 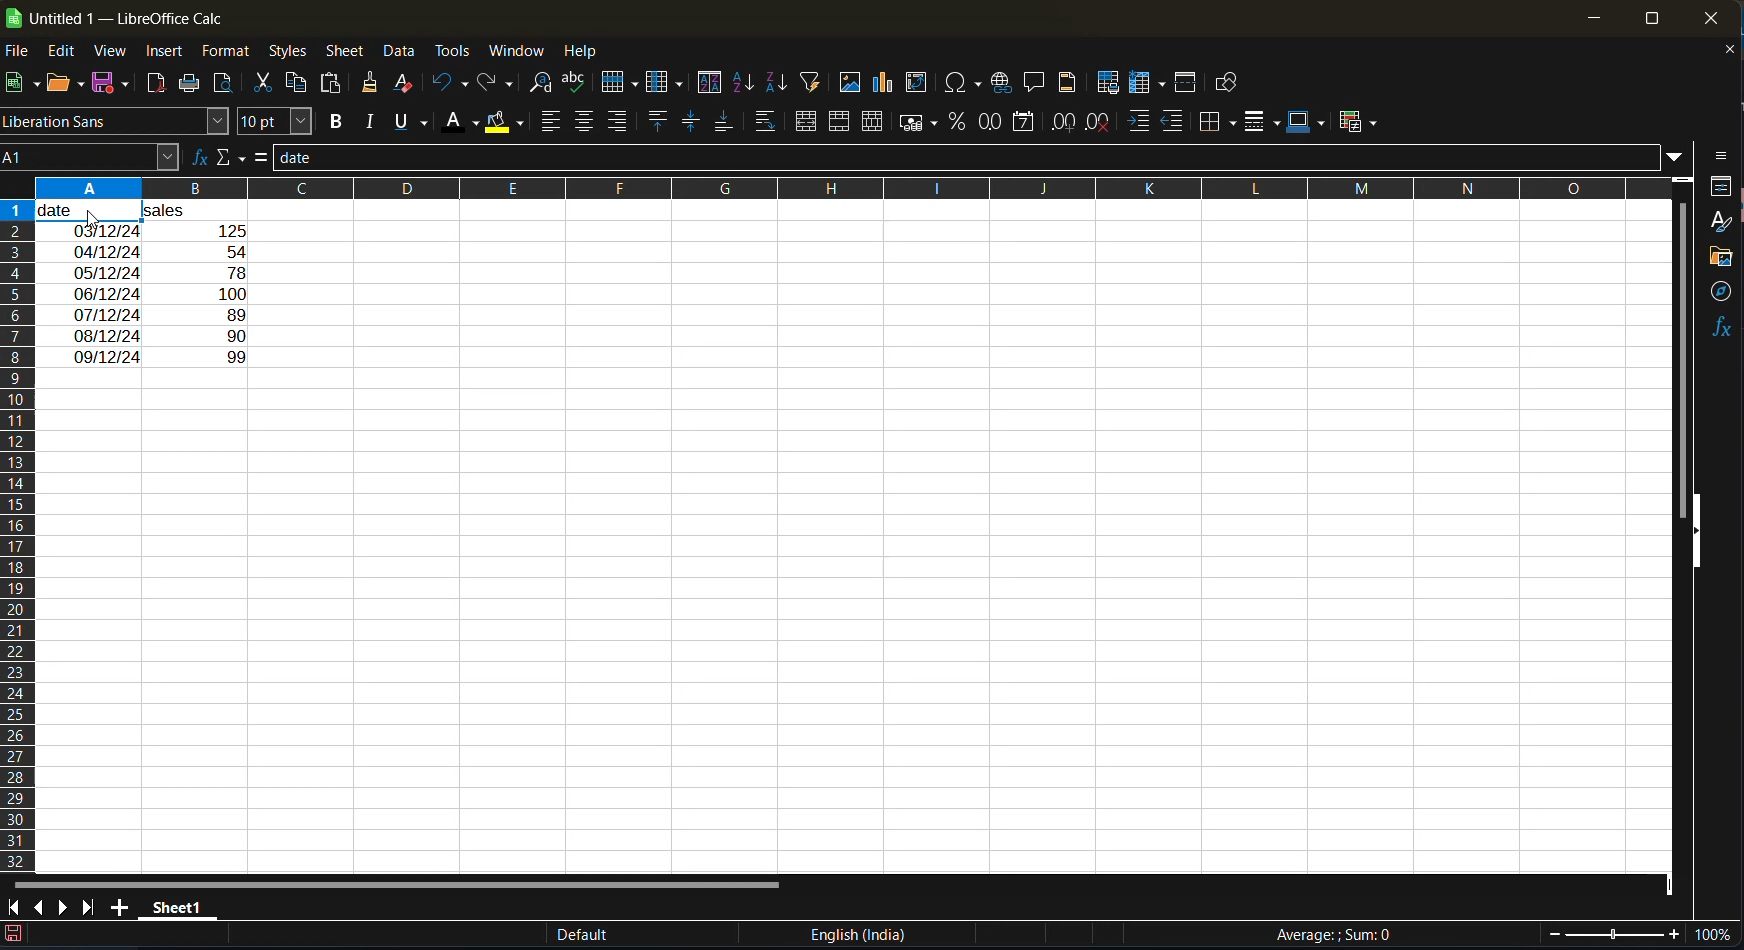 What do you see at coordinates (1071, 83) in the screenshot?
I see `headers and footers` at bounding box center [1071, 83].